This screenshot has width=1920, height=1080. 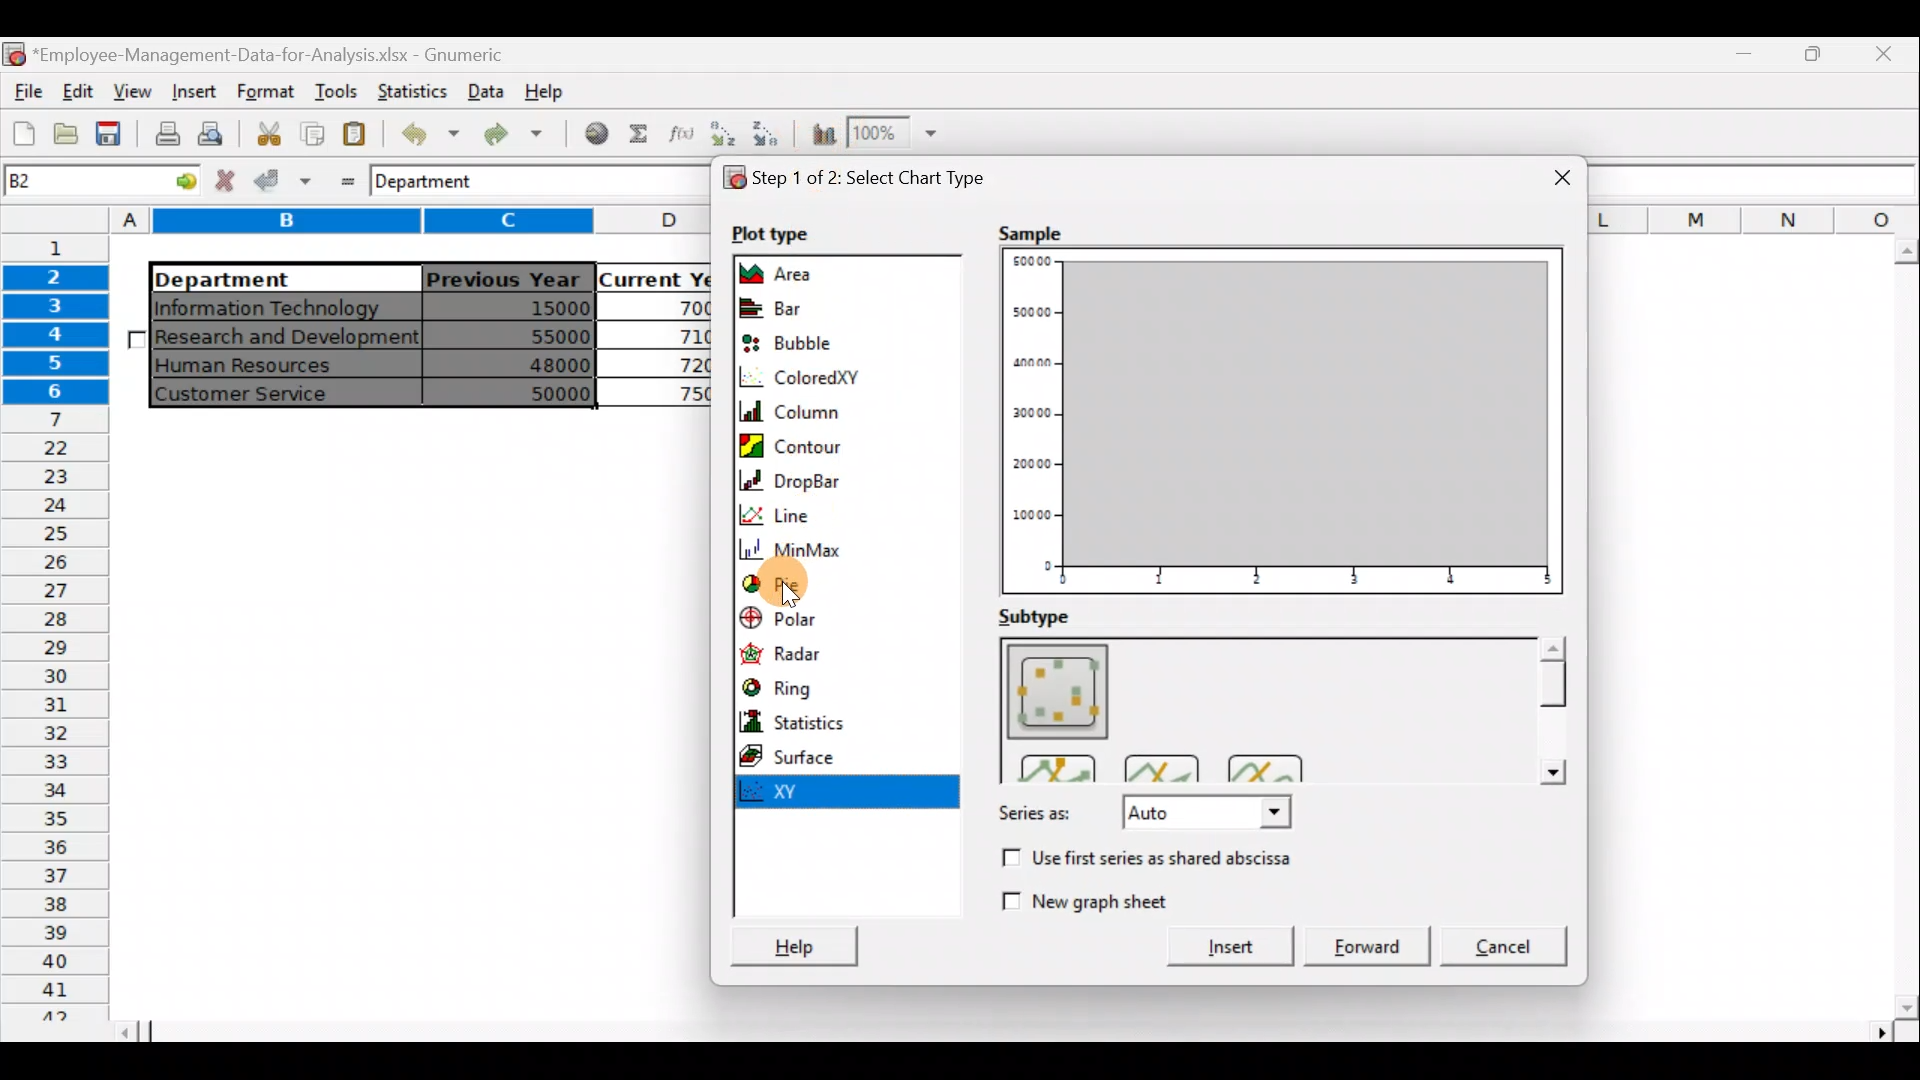 What do you see at coordinates (283, 181) in the screenshot?
I see `Accept change` at bounding box center [283, 181].